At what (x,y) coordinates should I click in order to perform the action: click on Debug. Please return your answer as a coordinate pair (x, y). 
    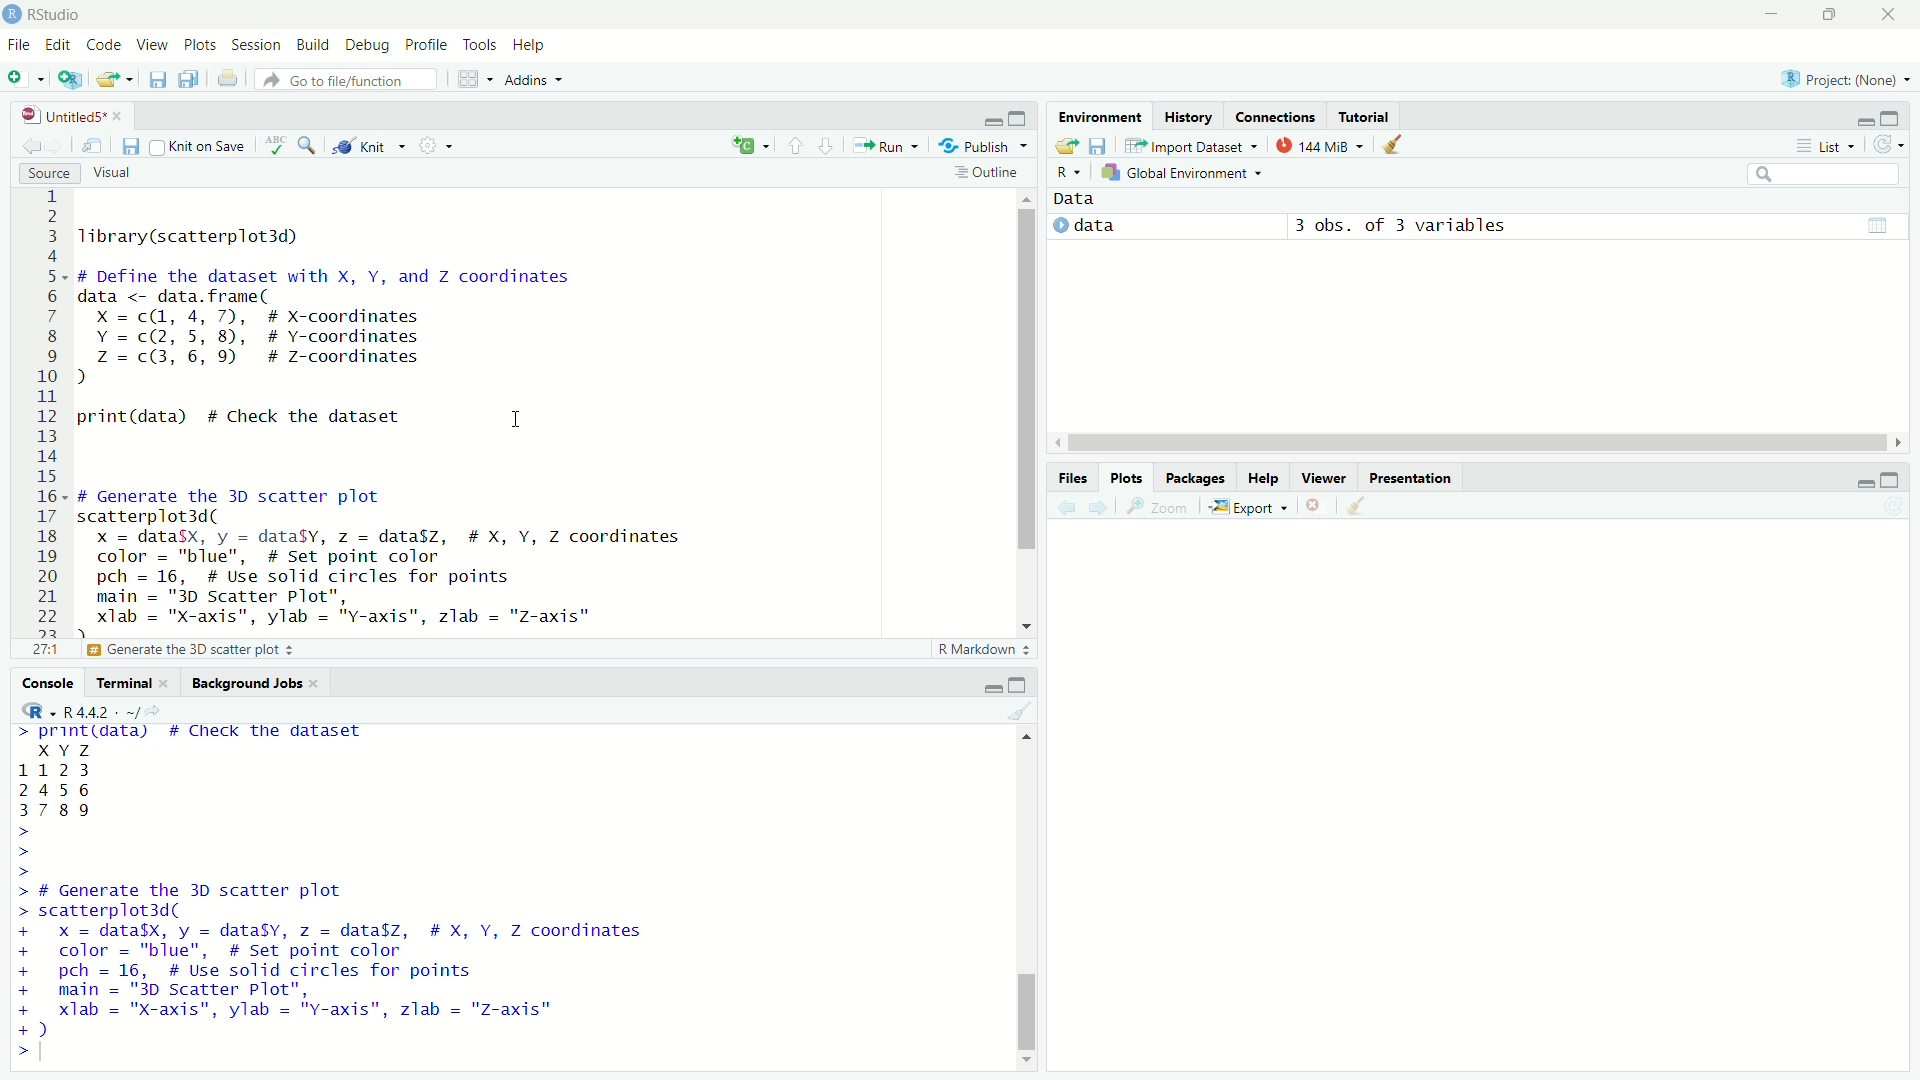
    Looking at the image, I should click on (370, 46).